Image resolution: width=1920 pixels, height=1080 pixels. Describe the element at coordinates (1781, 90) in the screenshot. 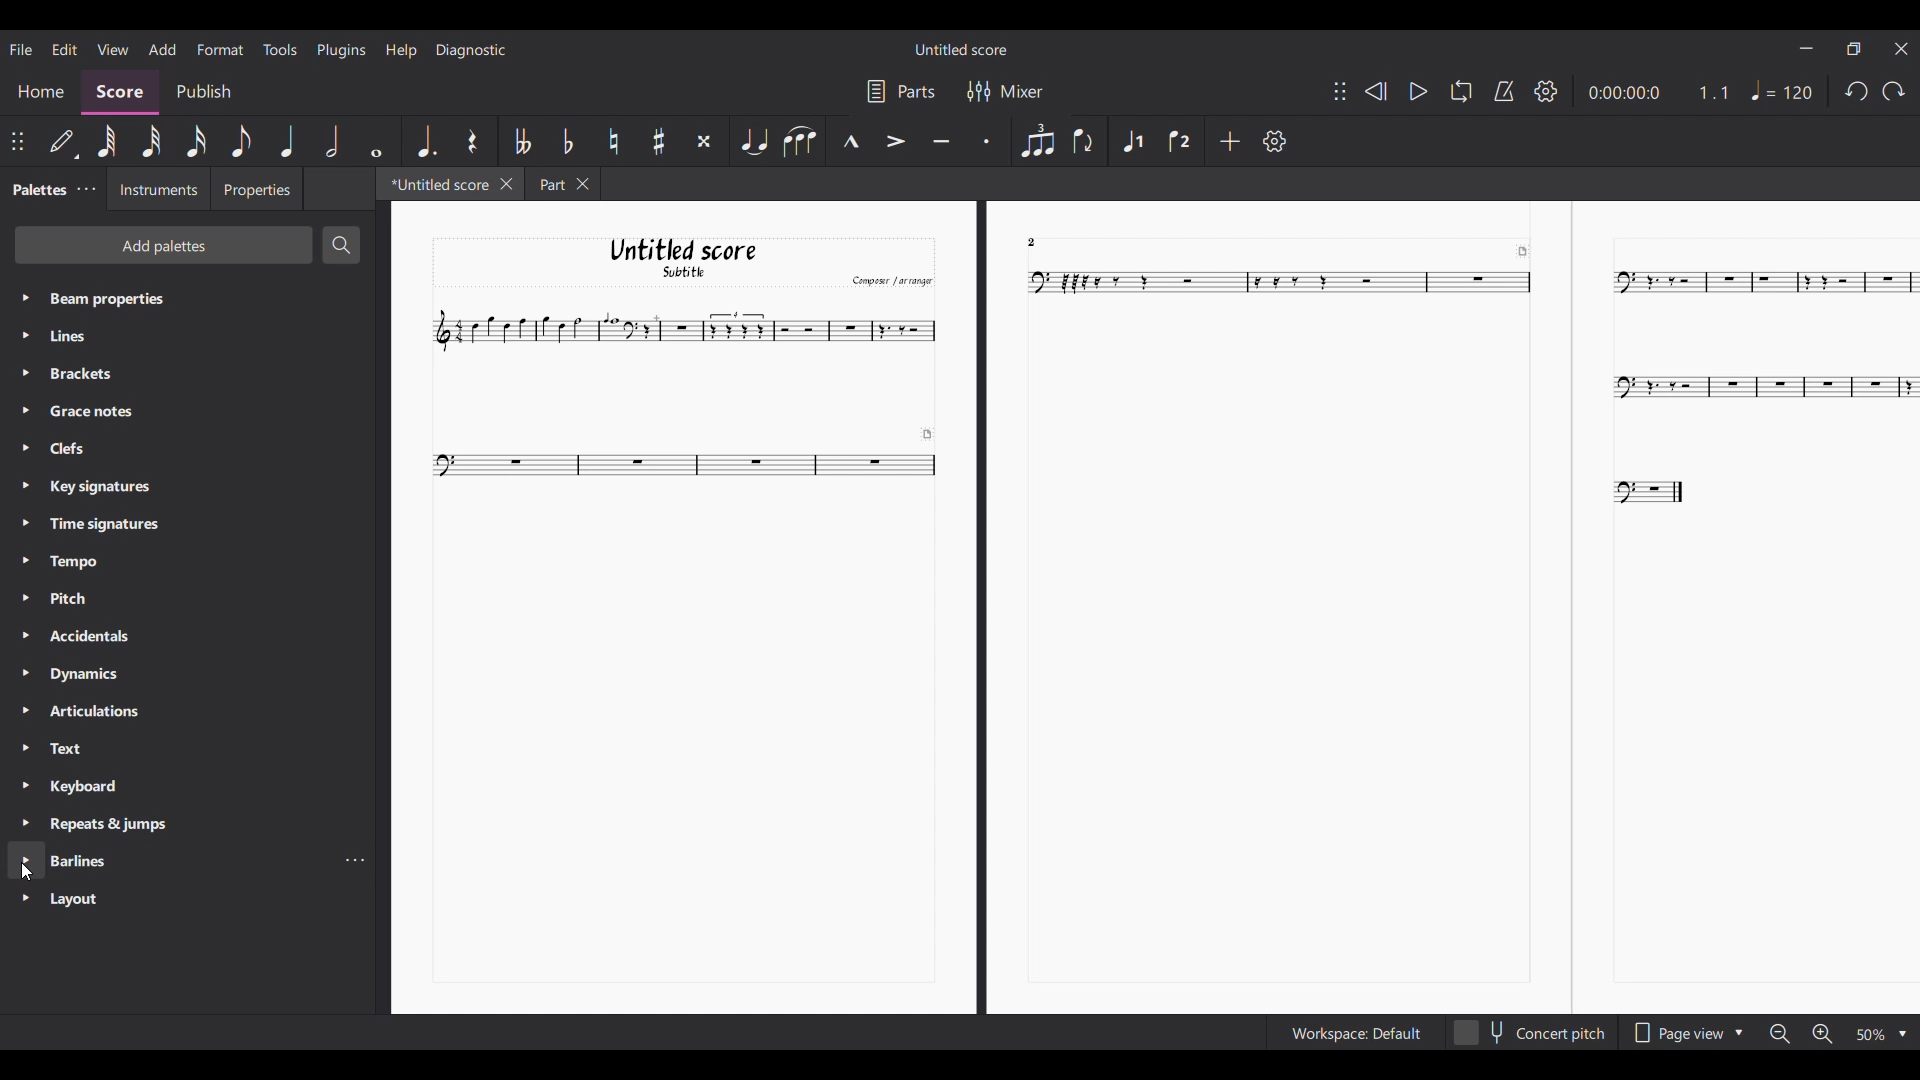

I see `Tempo` at that location.